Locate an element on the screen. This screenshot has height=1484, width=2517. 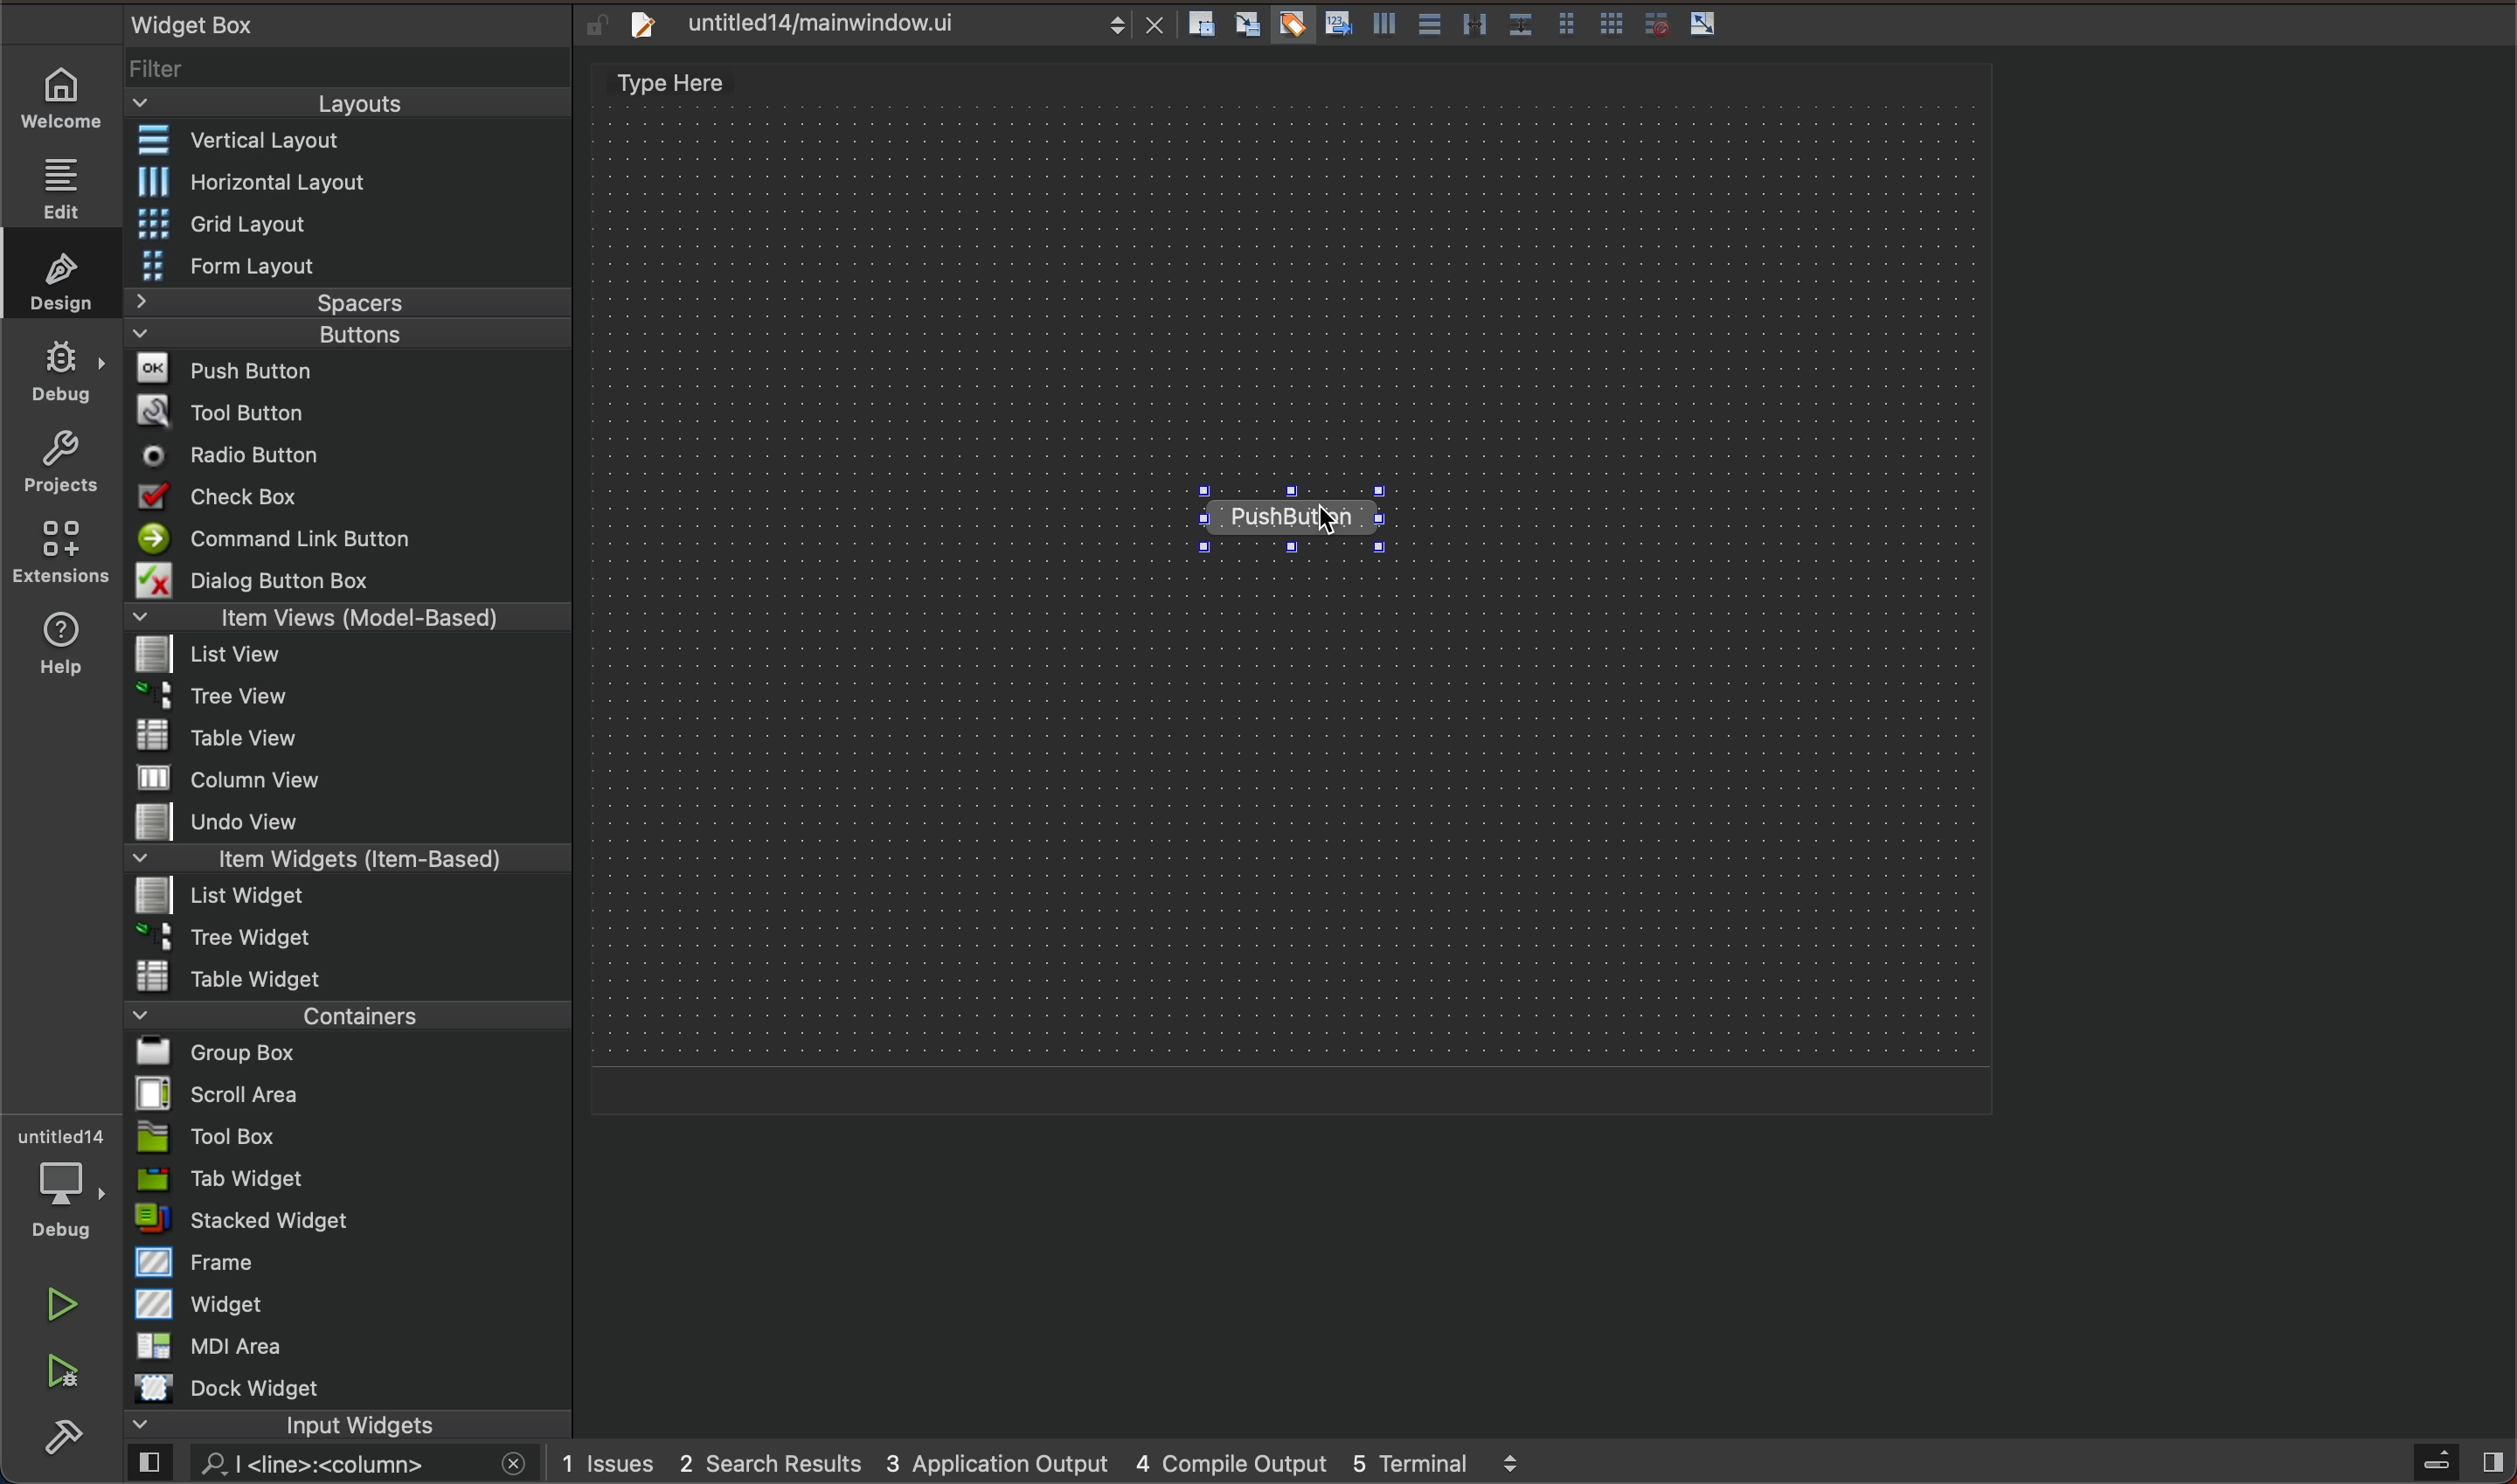
stacked widget is located at coordinates (353, 1219).